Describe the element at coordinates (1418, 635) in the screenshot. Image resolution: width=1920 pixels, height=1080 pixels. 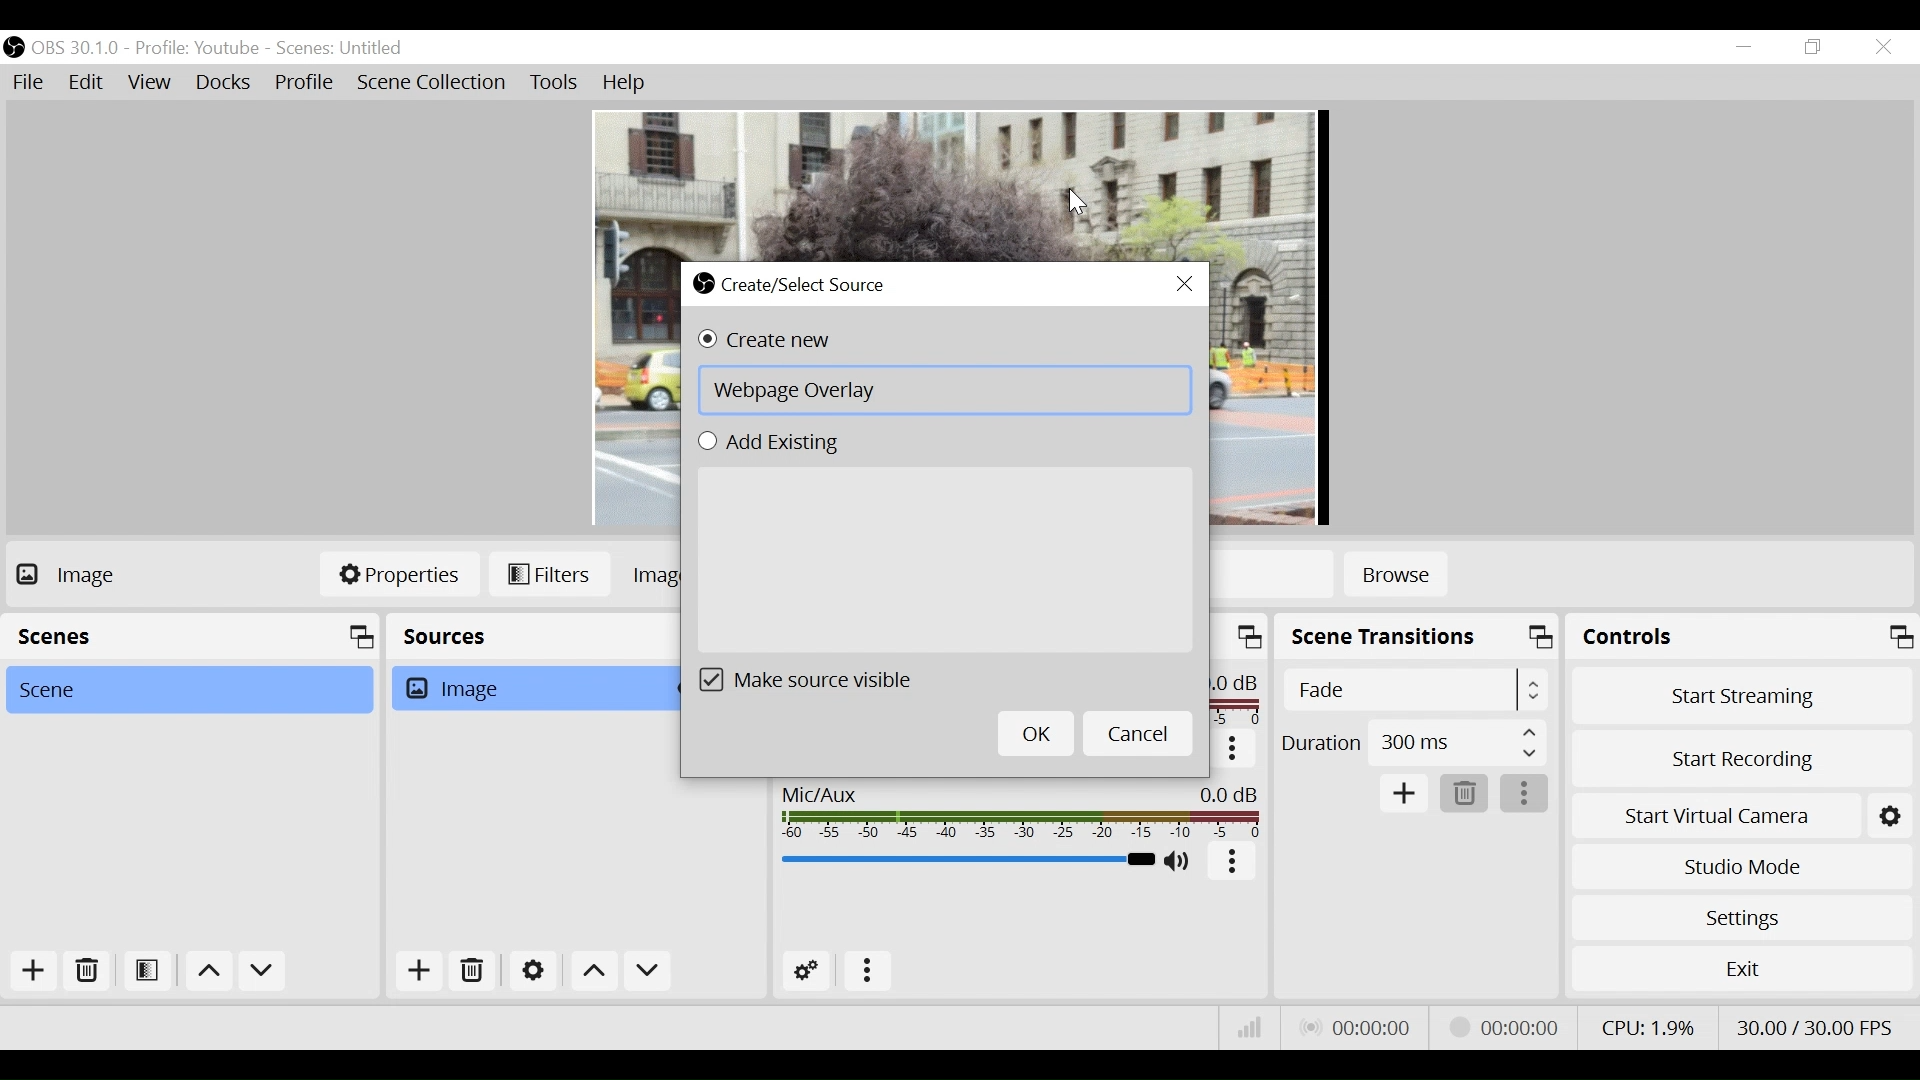
I see `Scene Transition` at that location.